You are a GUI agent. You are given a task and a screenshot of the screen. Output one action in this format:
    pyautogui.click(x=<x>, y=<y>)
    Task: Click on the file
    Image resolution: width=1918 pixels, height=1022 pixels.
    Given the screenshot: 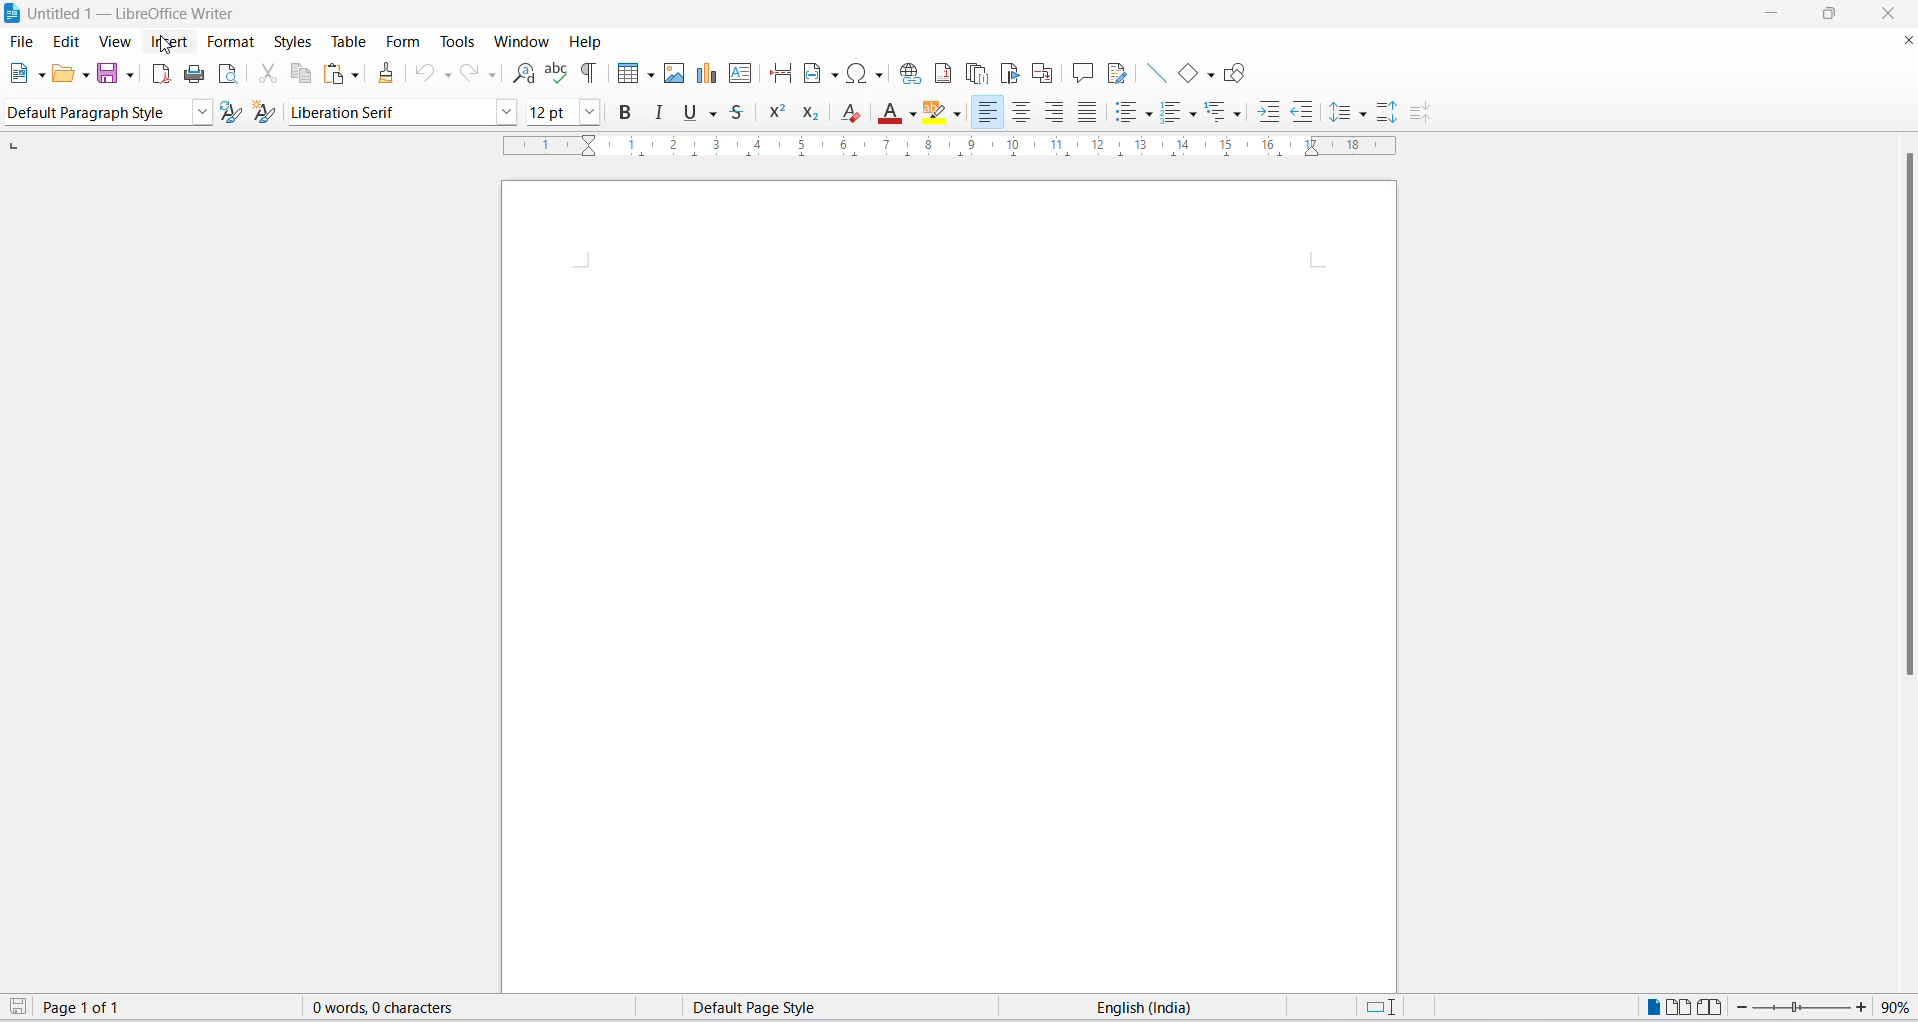 What is the action you would take?
    pyautogui.click(x=23, y=41)
    